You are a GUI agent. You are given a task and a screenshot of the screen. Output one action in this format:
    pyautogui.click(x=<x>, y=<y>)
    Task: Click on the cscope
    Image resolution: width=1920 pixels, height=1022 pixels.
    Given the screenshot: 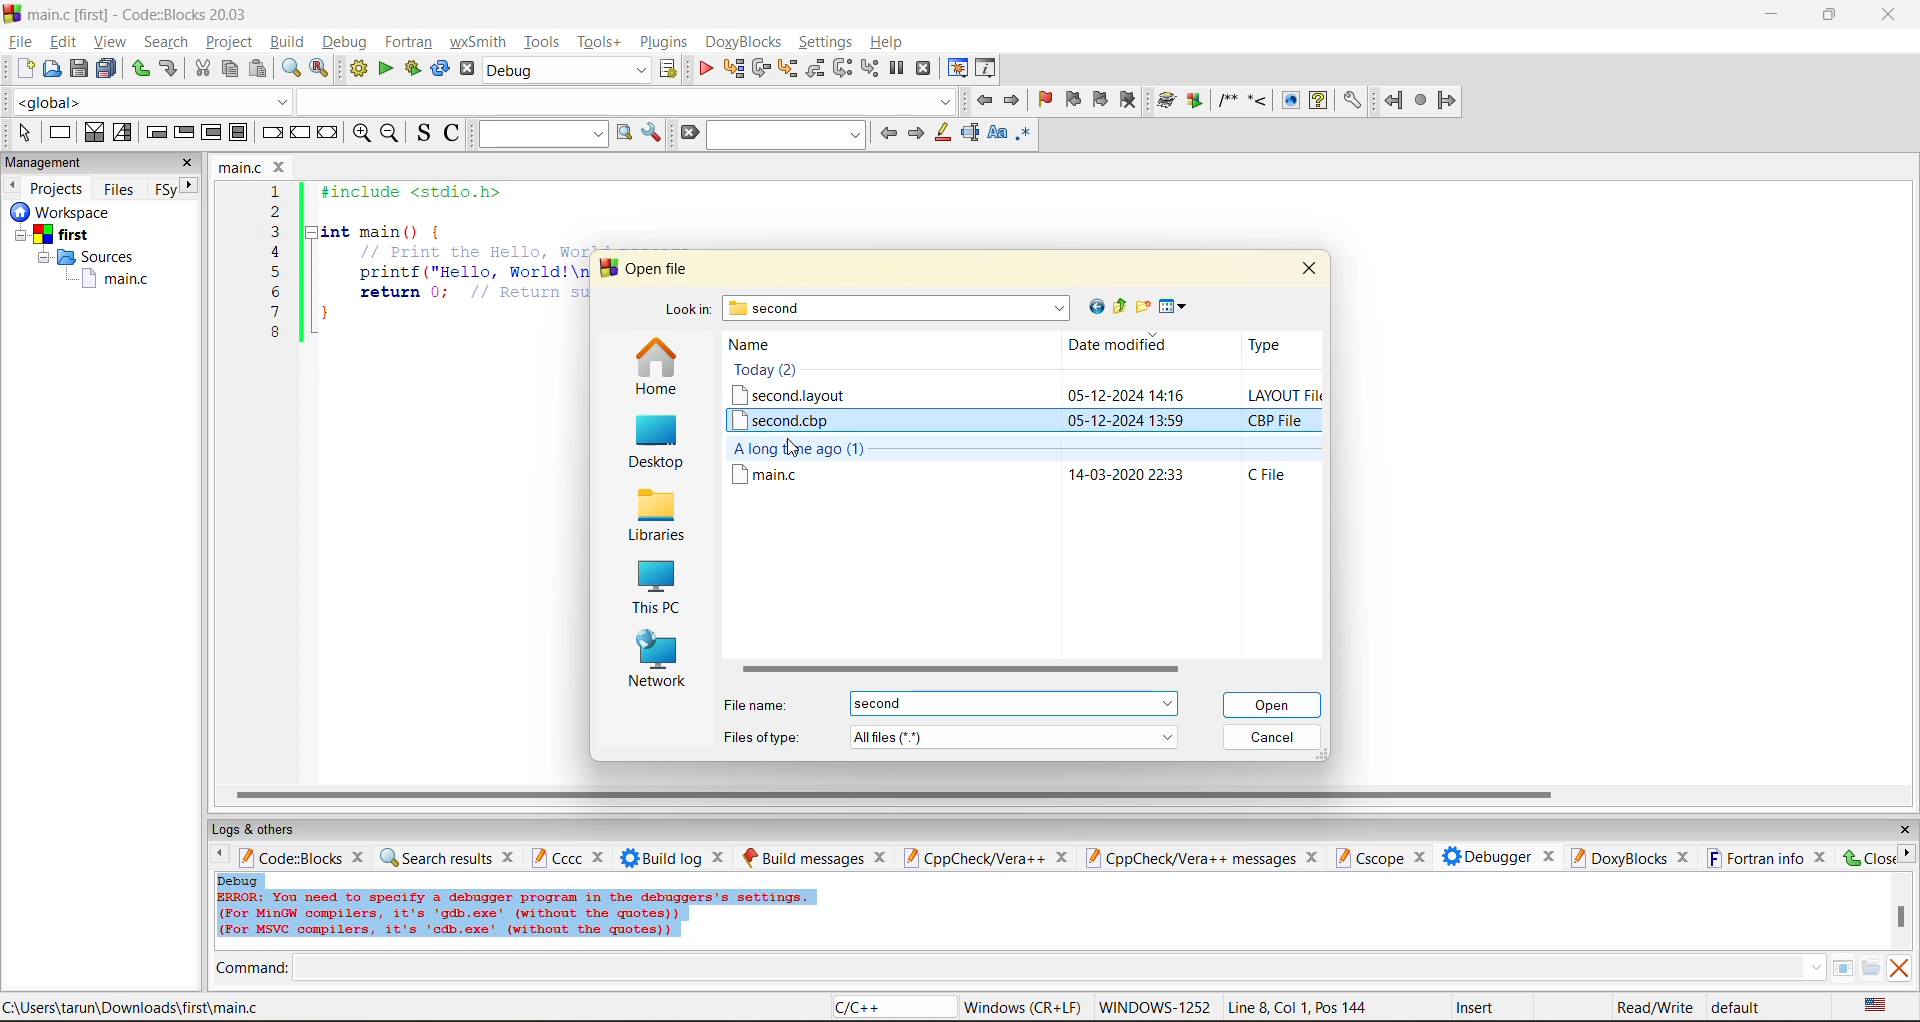 What is the action you would take?
    pyautogui.click(x=1368, y=856)
    